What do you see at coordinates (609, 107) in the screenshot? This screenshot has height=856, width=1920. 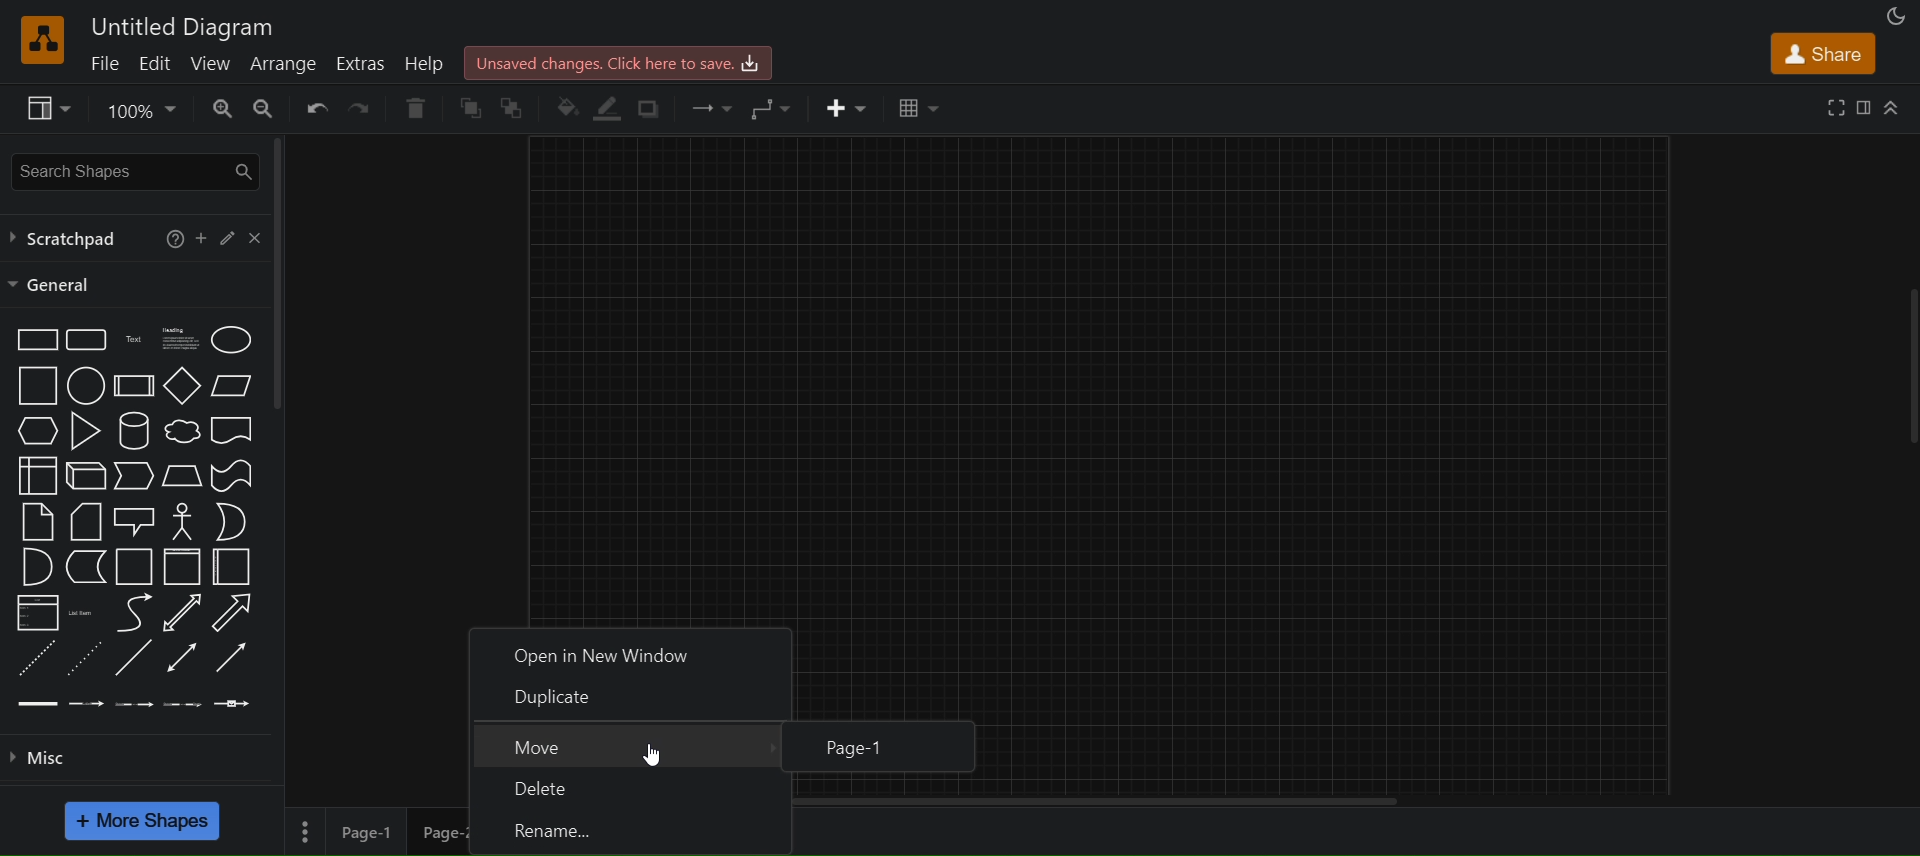 I see `line color` at bounding box center [609, 107].